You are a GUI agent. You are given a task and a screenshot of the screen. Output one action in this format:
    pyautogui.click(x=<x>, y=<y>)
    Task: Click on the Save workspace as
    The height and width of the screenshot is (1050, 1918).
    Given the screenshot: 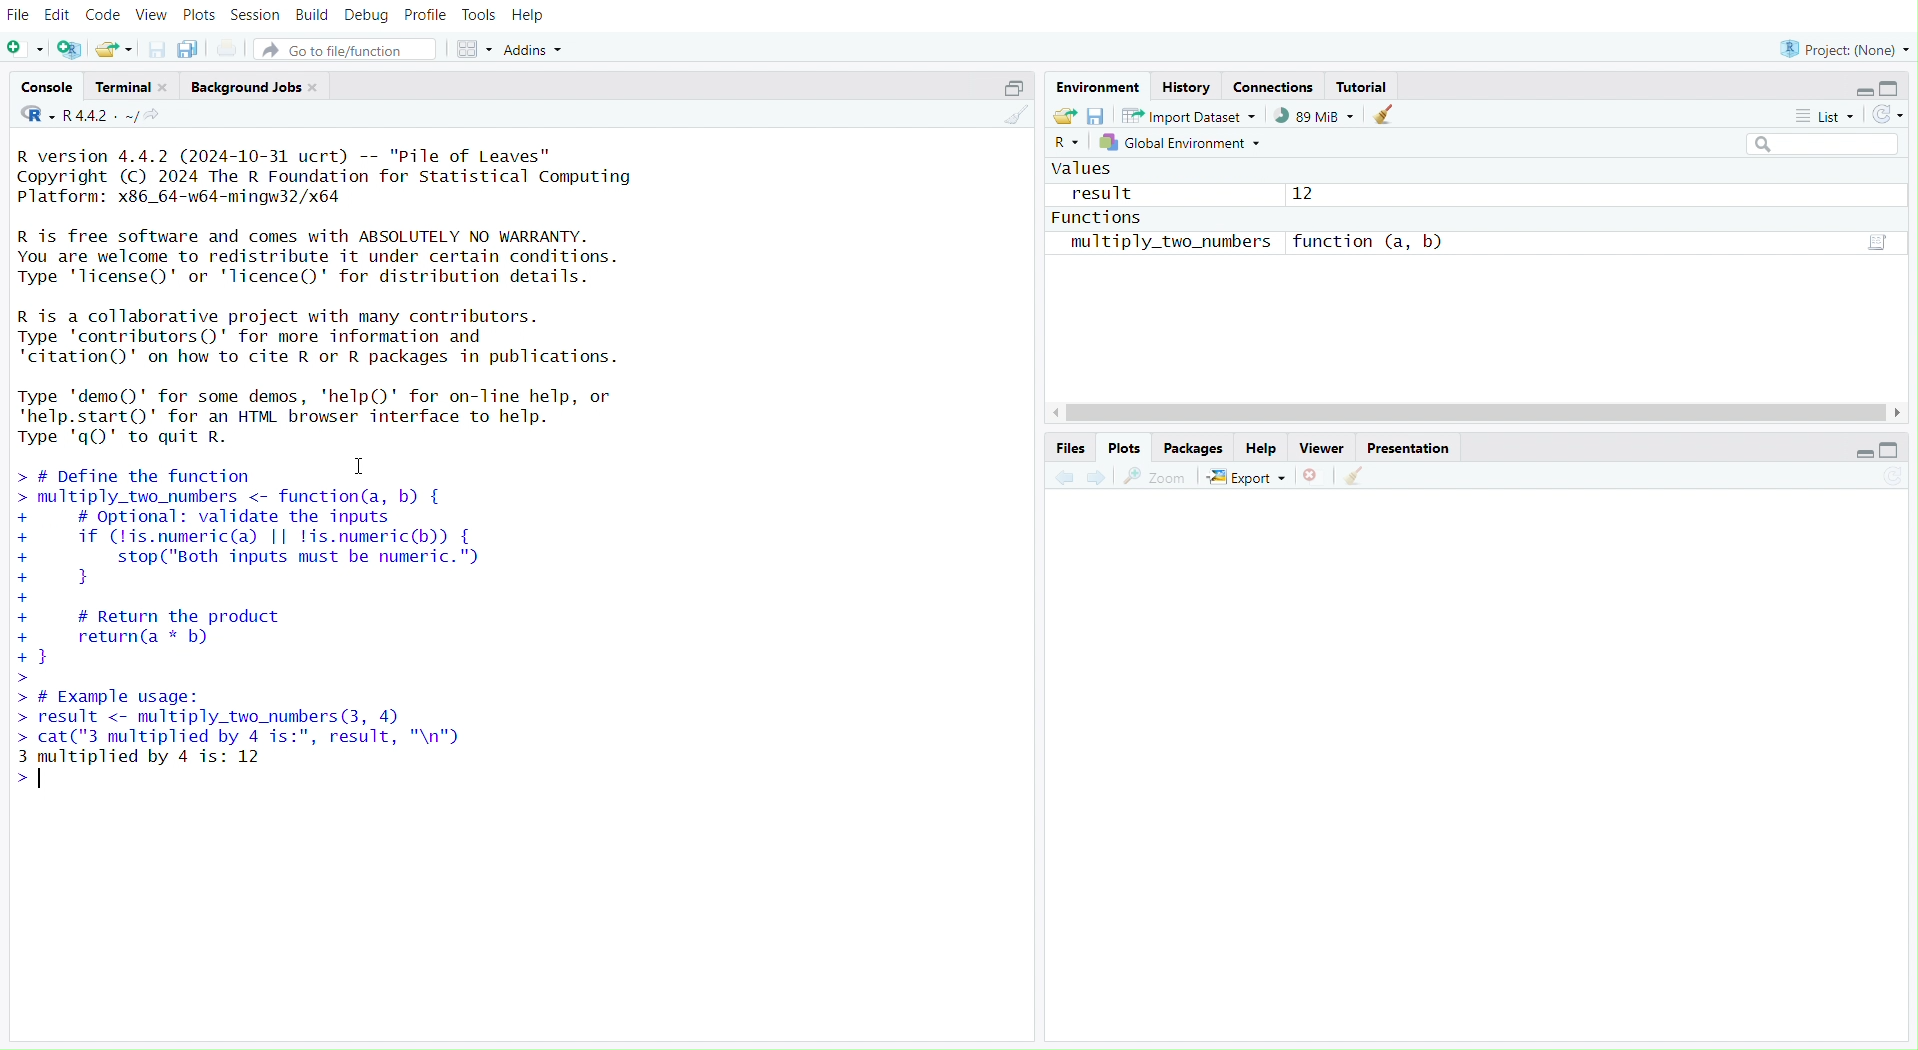 What is the action you would take?
    pyautogui.click(x=1098, y=115)
    